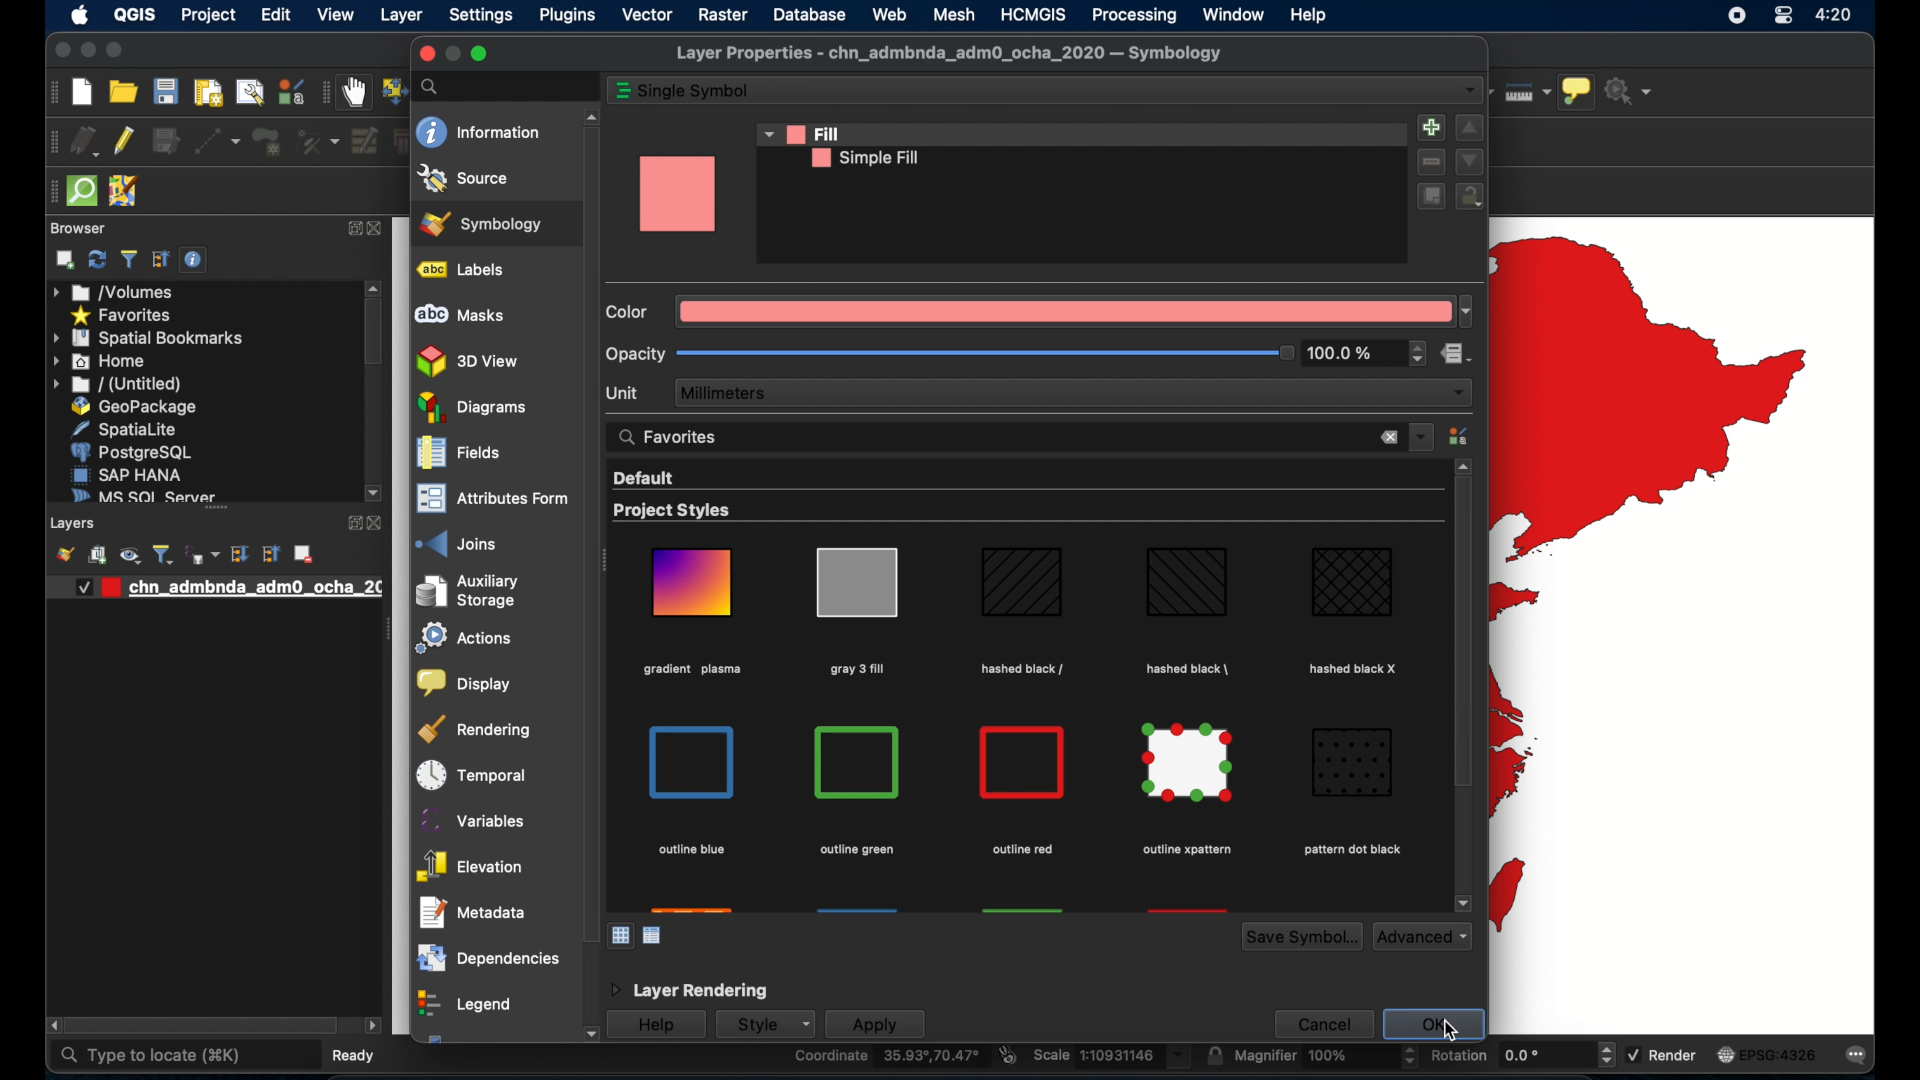 The height and width of the screenshot is (1080, 1920). Describe the element at coordinates (269, 143) in the screenshot. I see `add polygon feature` at that location.